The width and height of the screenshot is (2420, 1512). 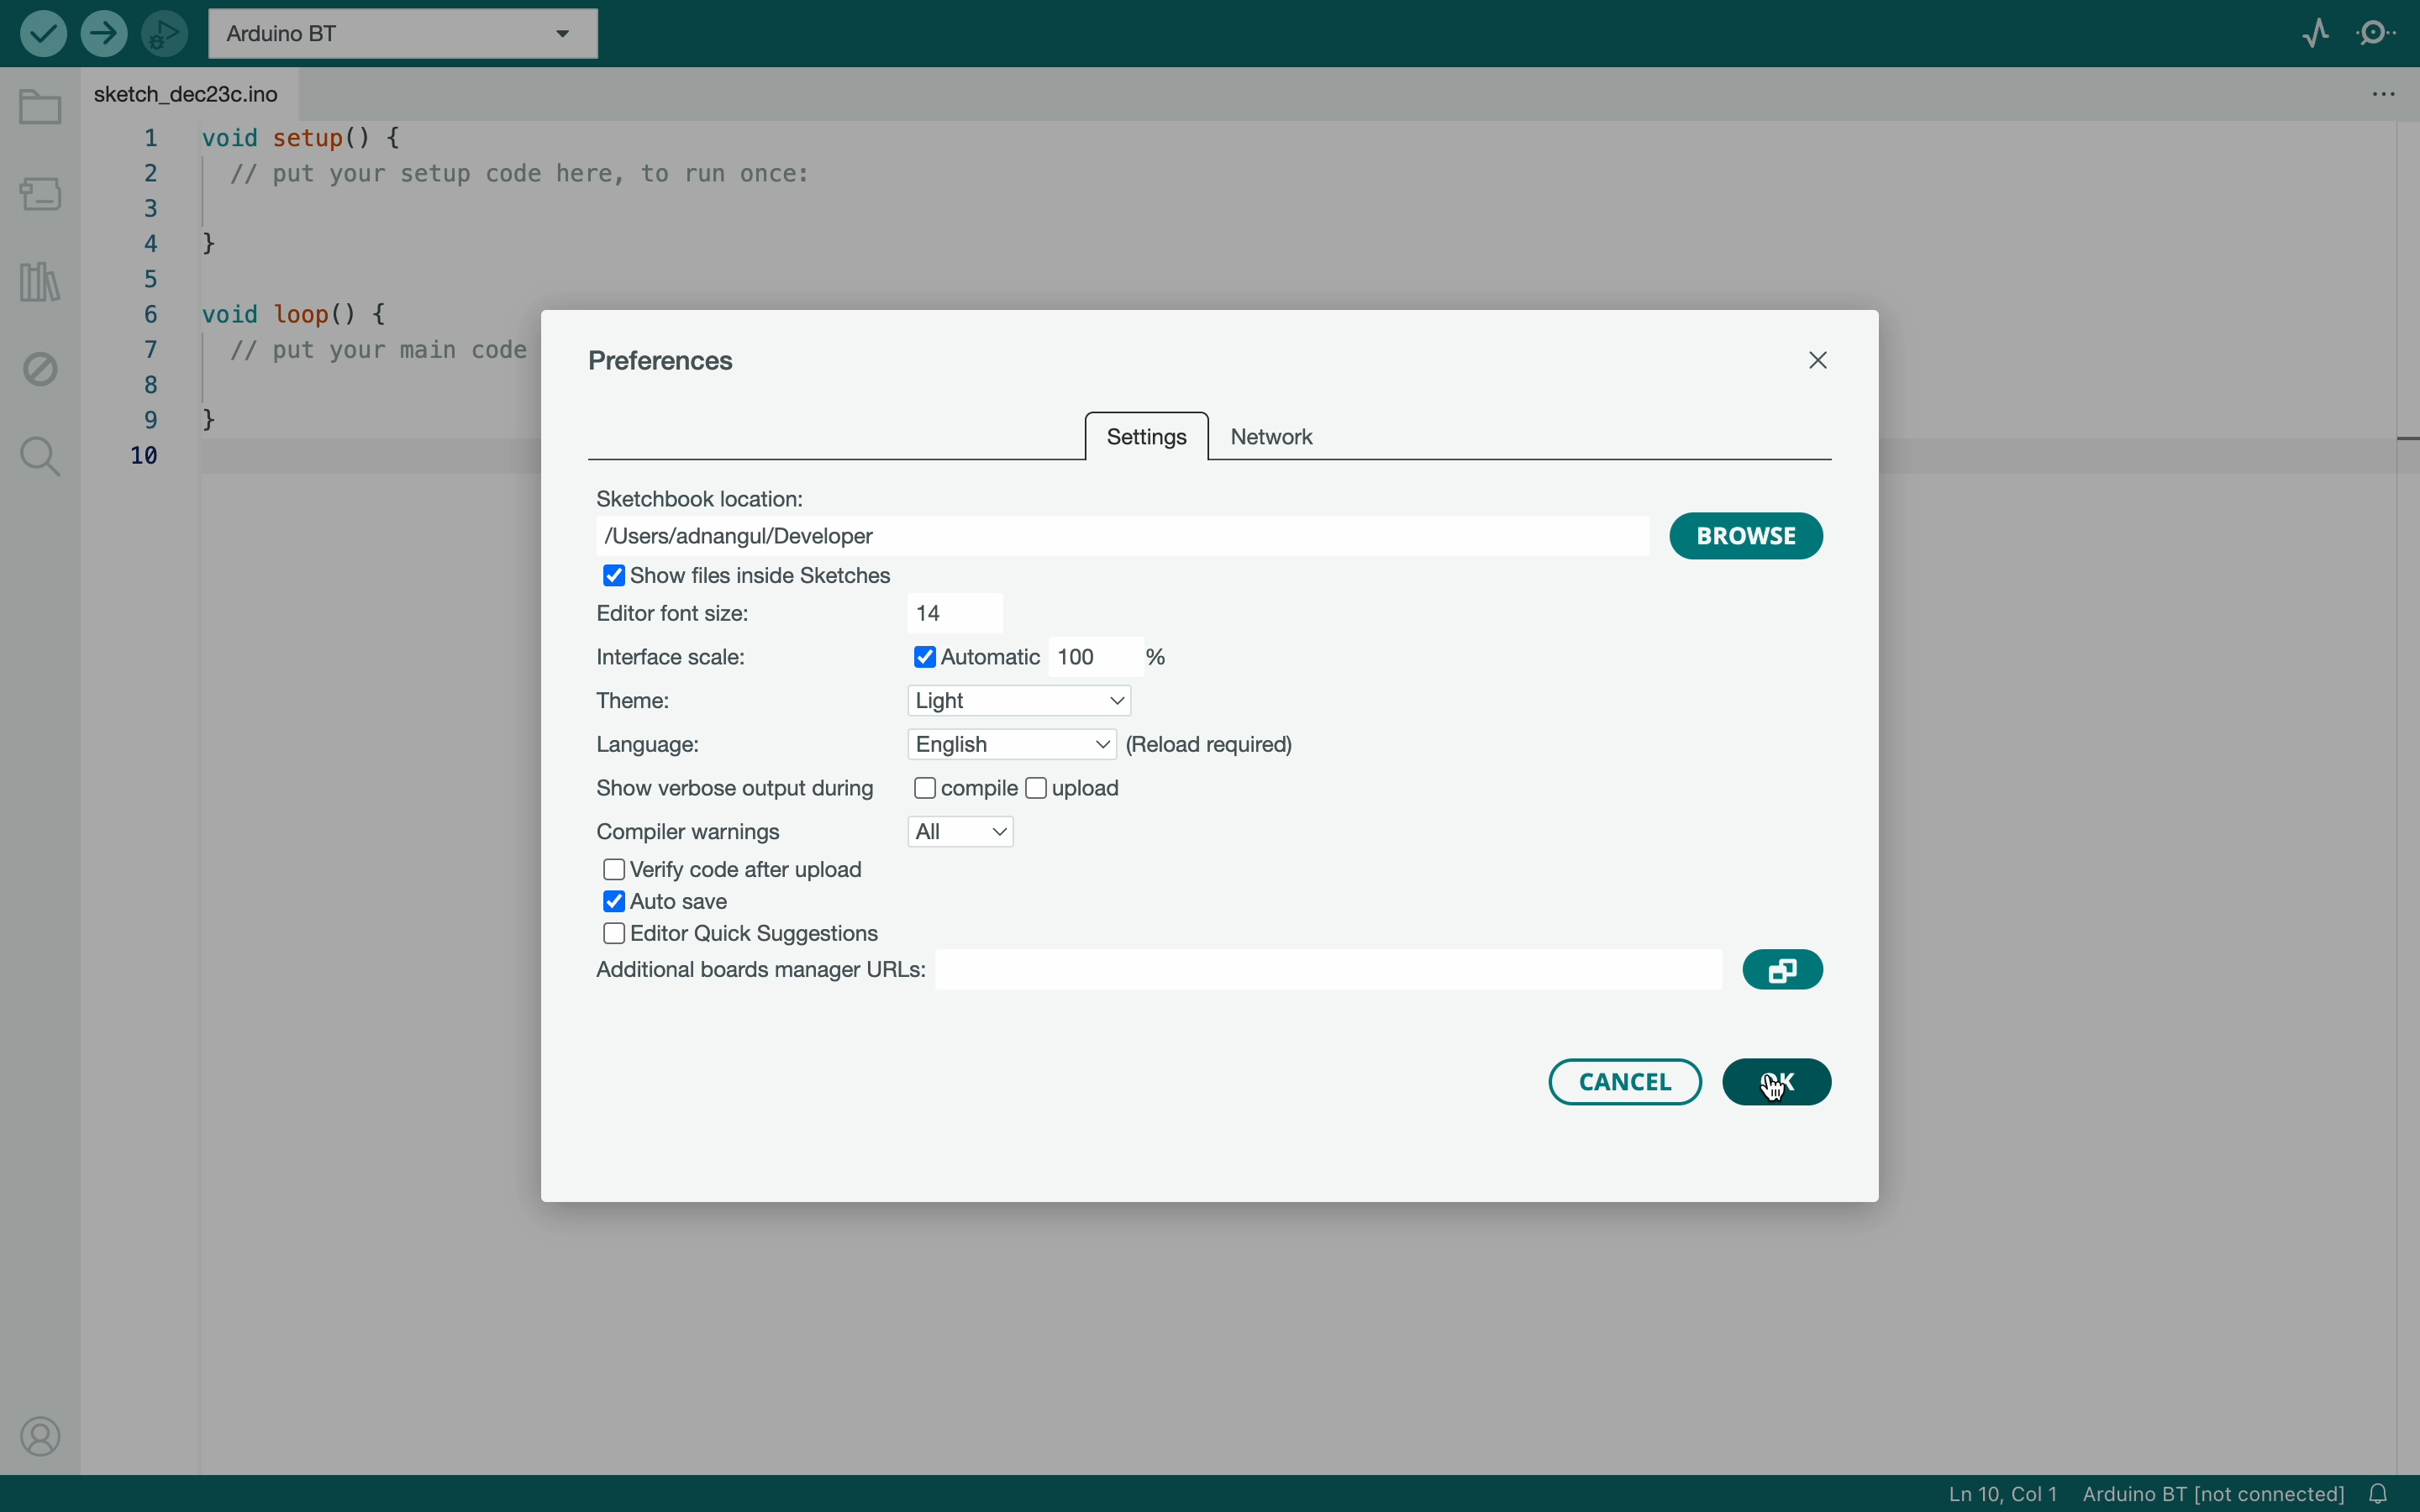 I want to click on cancel, so click(x=1625, y=1081).